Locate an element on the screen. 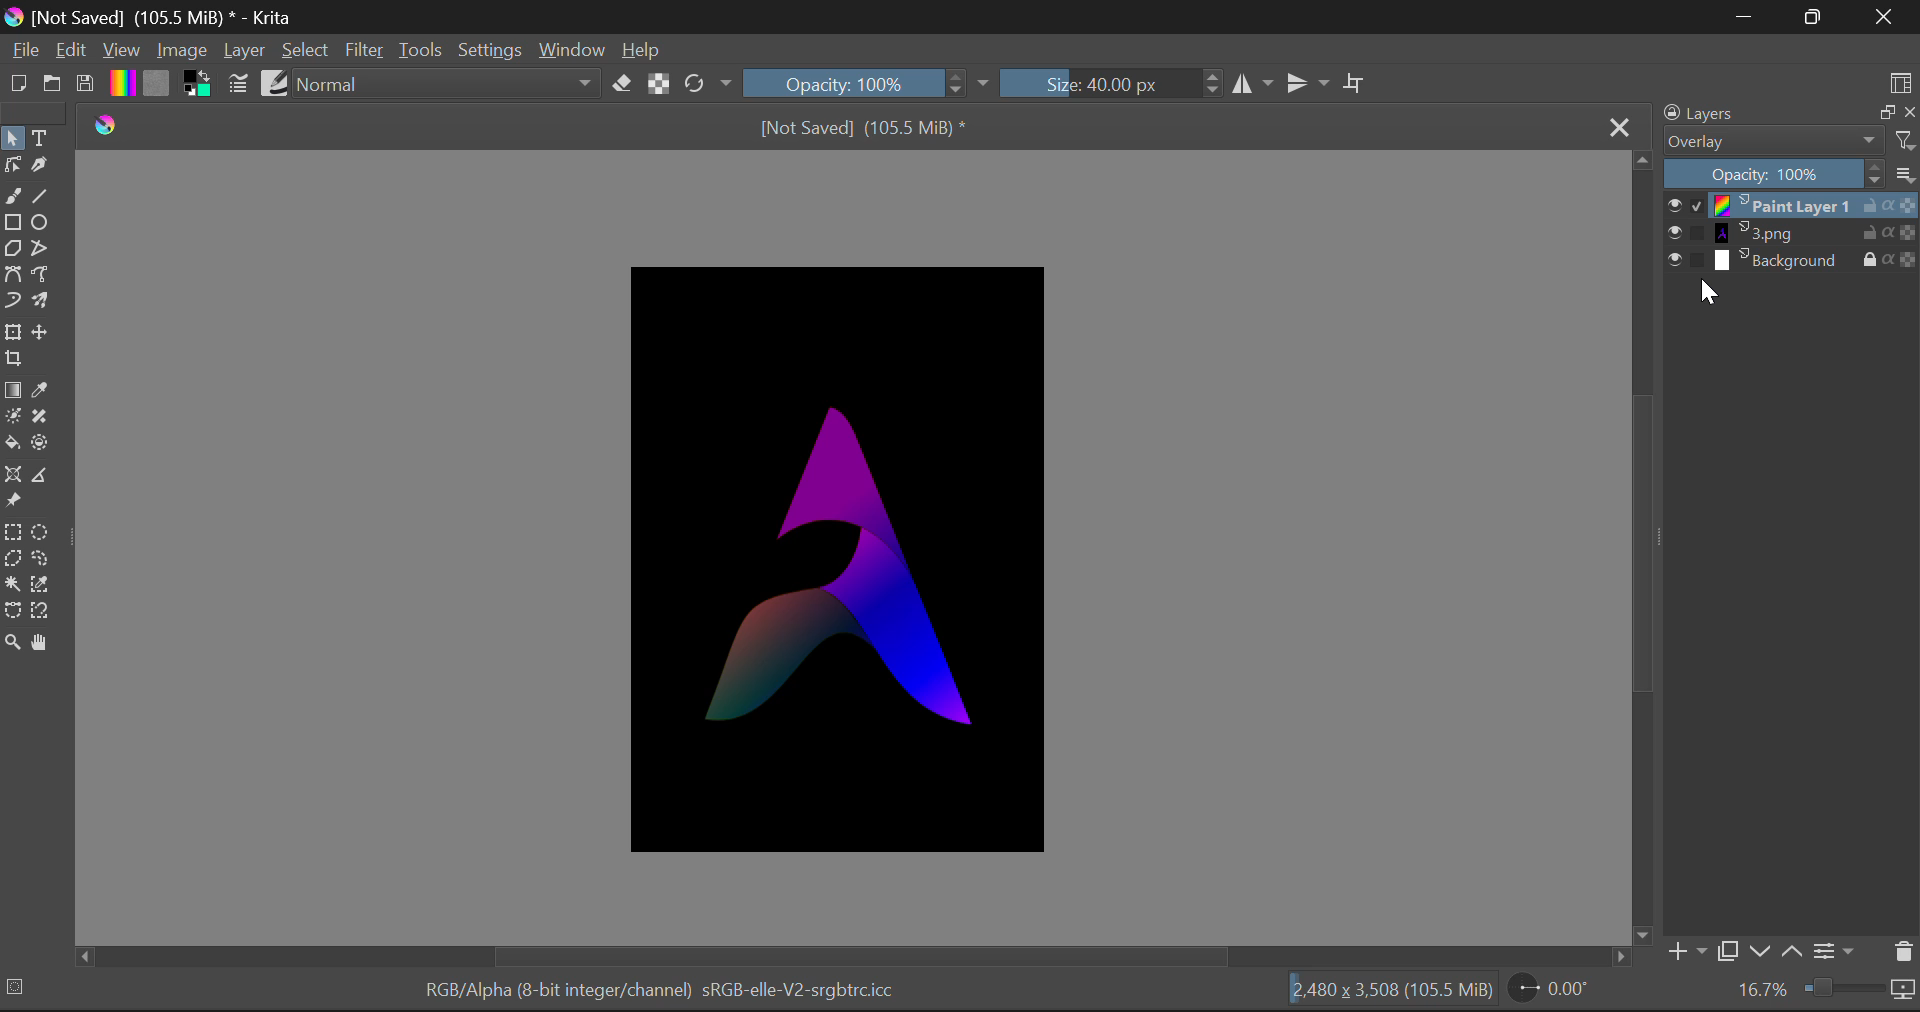 This screenshot has height=1012, width=1920. Zoom slider is located at coordinates (1858, 988).